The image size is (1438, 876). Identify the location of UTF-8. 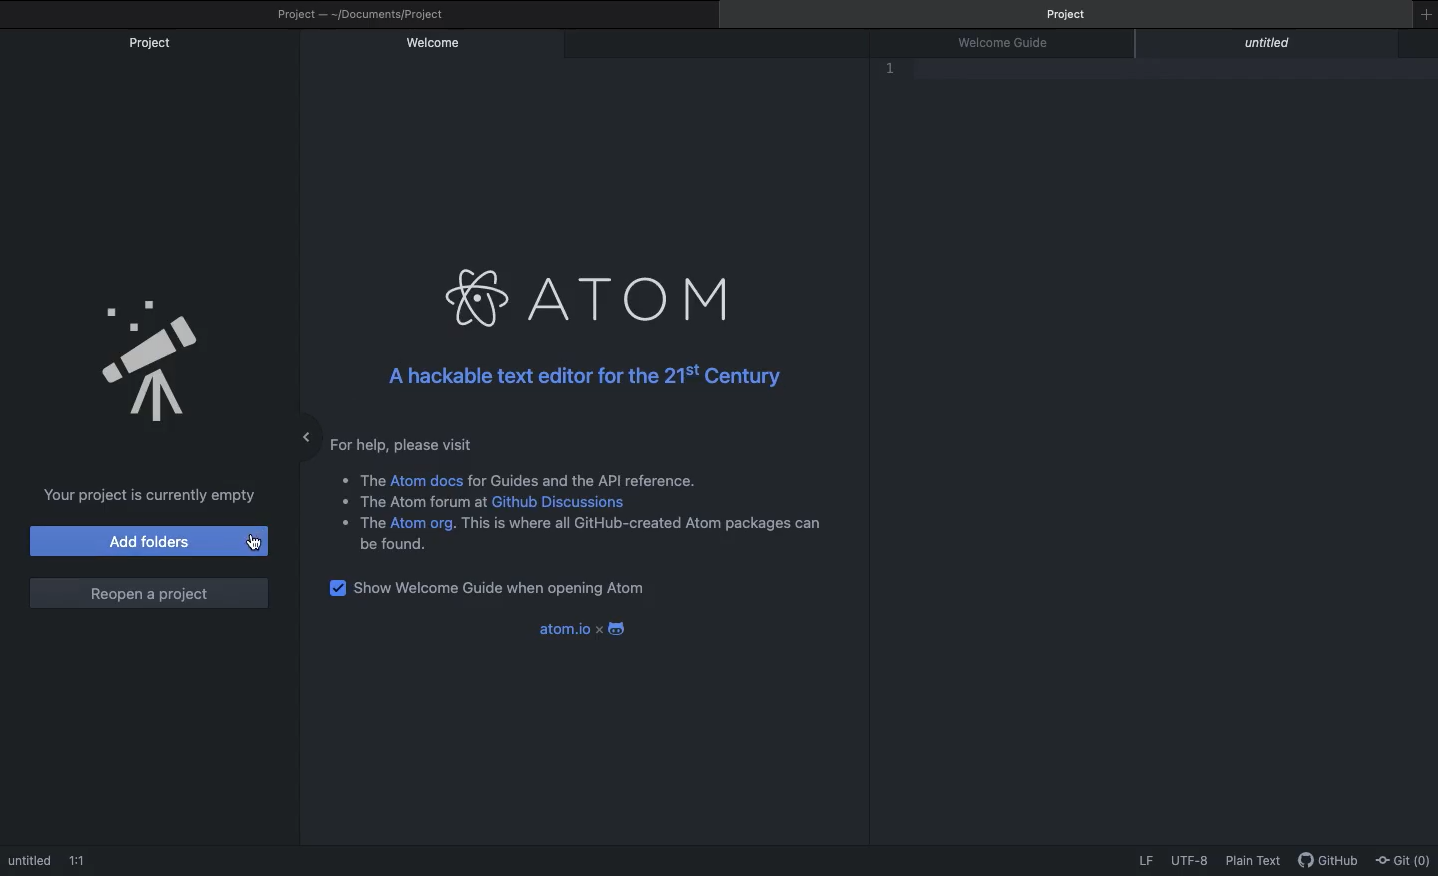
(1189, 858).